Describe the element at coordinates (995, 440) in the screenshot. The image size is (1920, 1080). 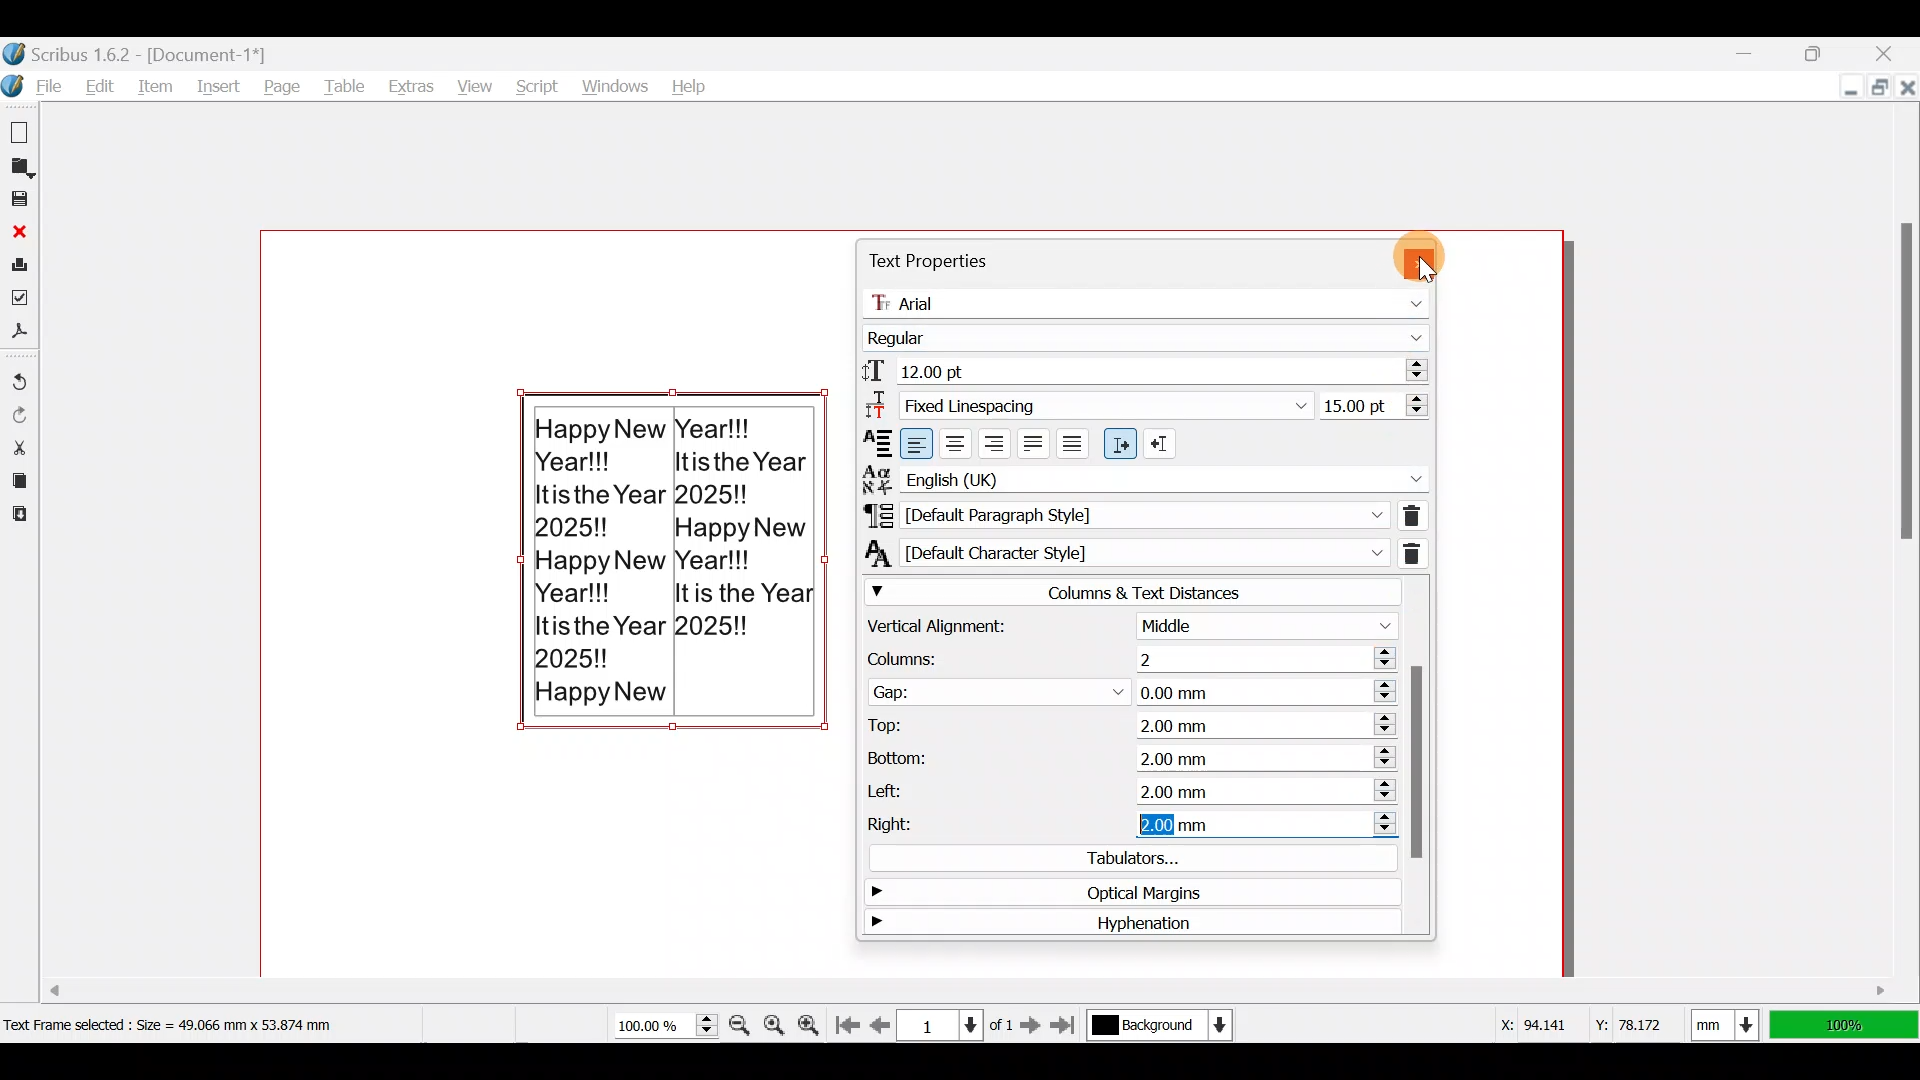
I see `Align text right` at that location.